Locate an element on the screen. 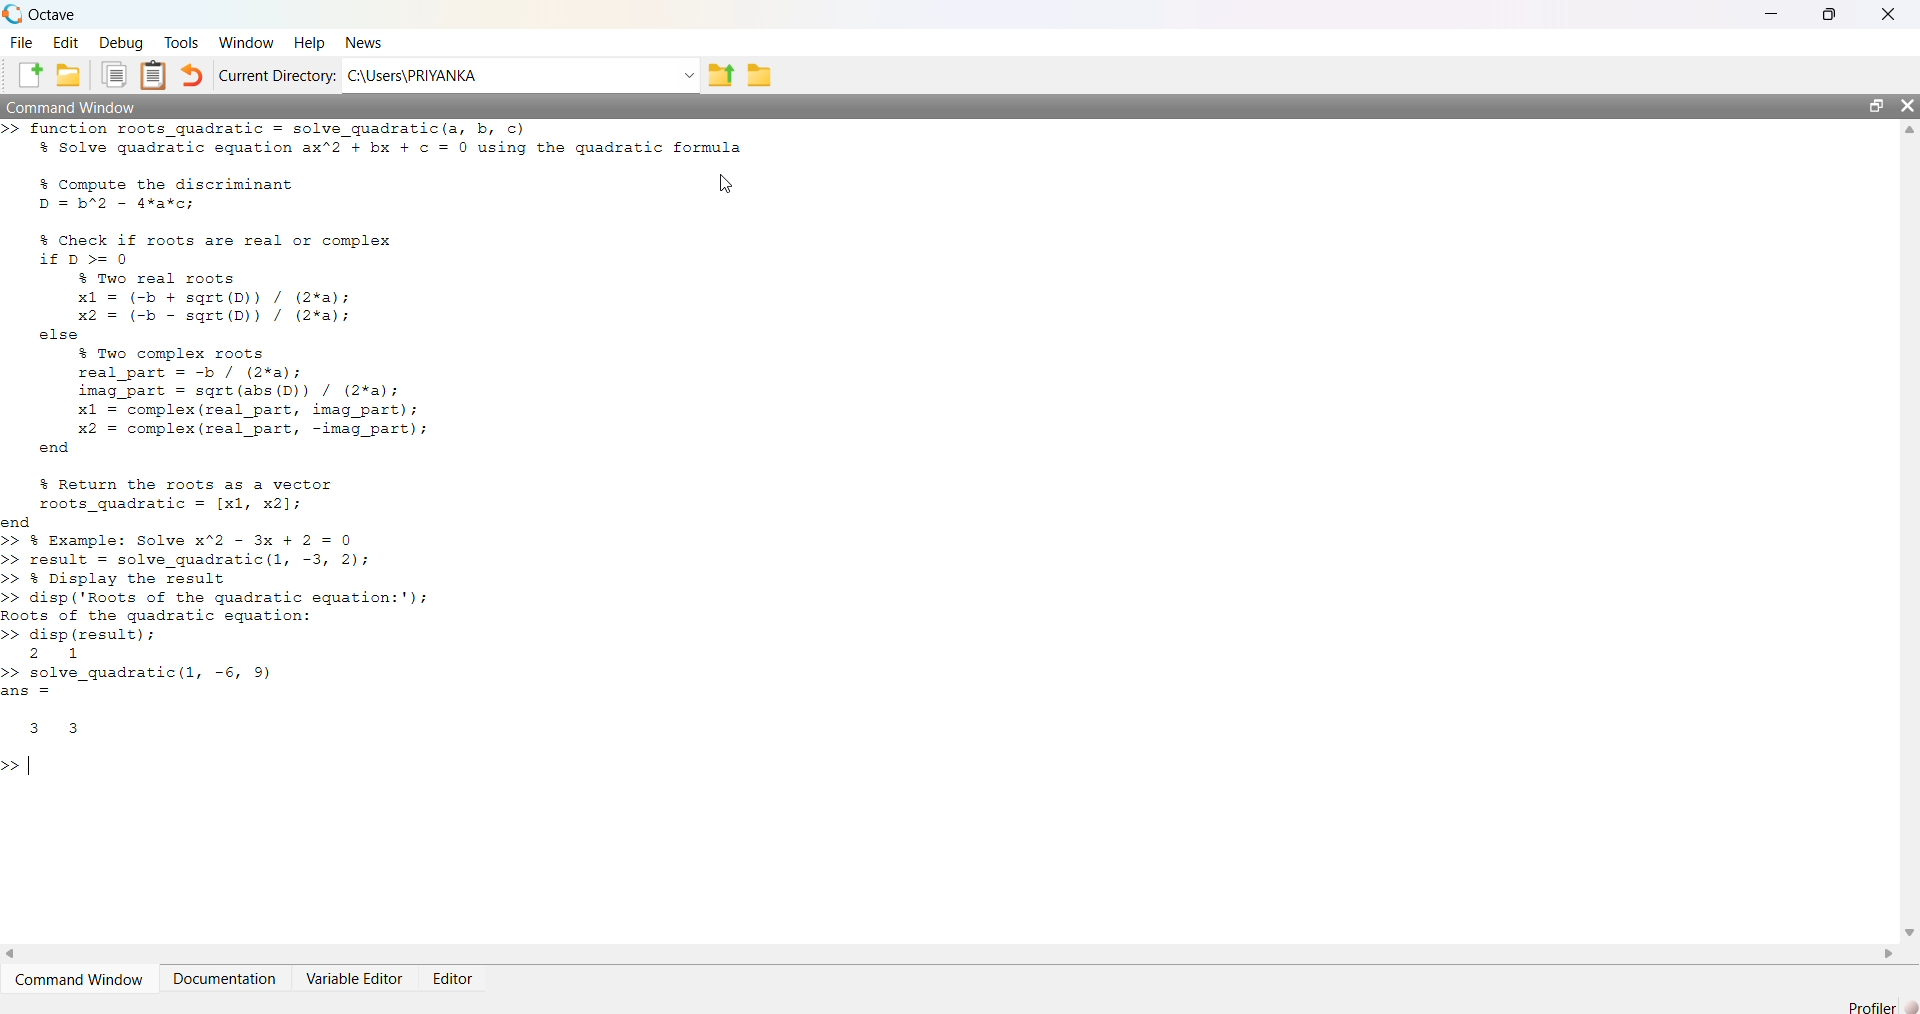  Copy is located at coordinates (112, 75).